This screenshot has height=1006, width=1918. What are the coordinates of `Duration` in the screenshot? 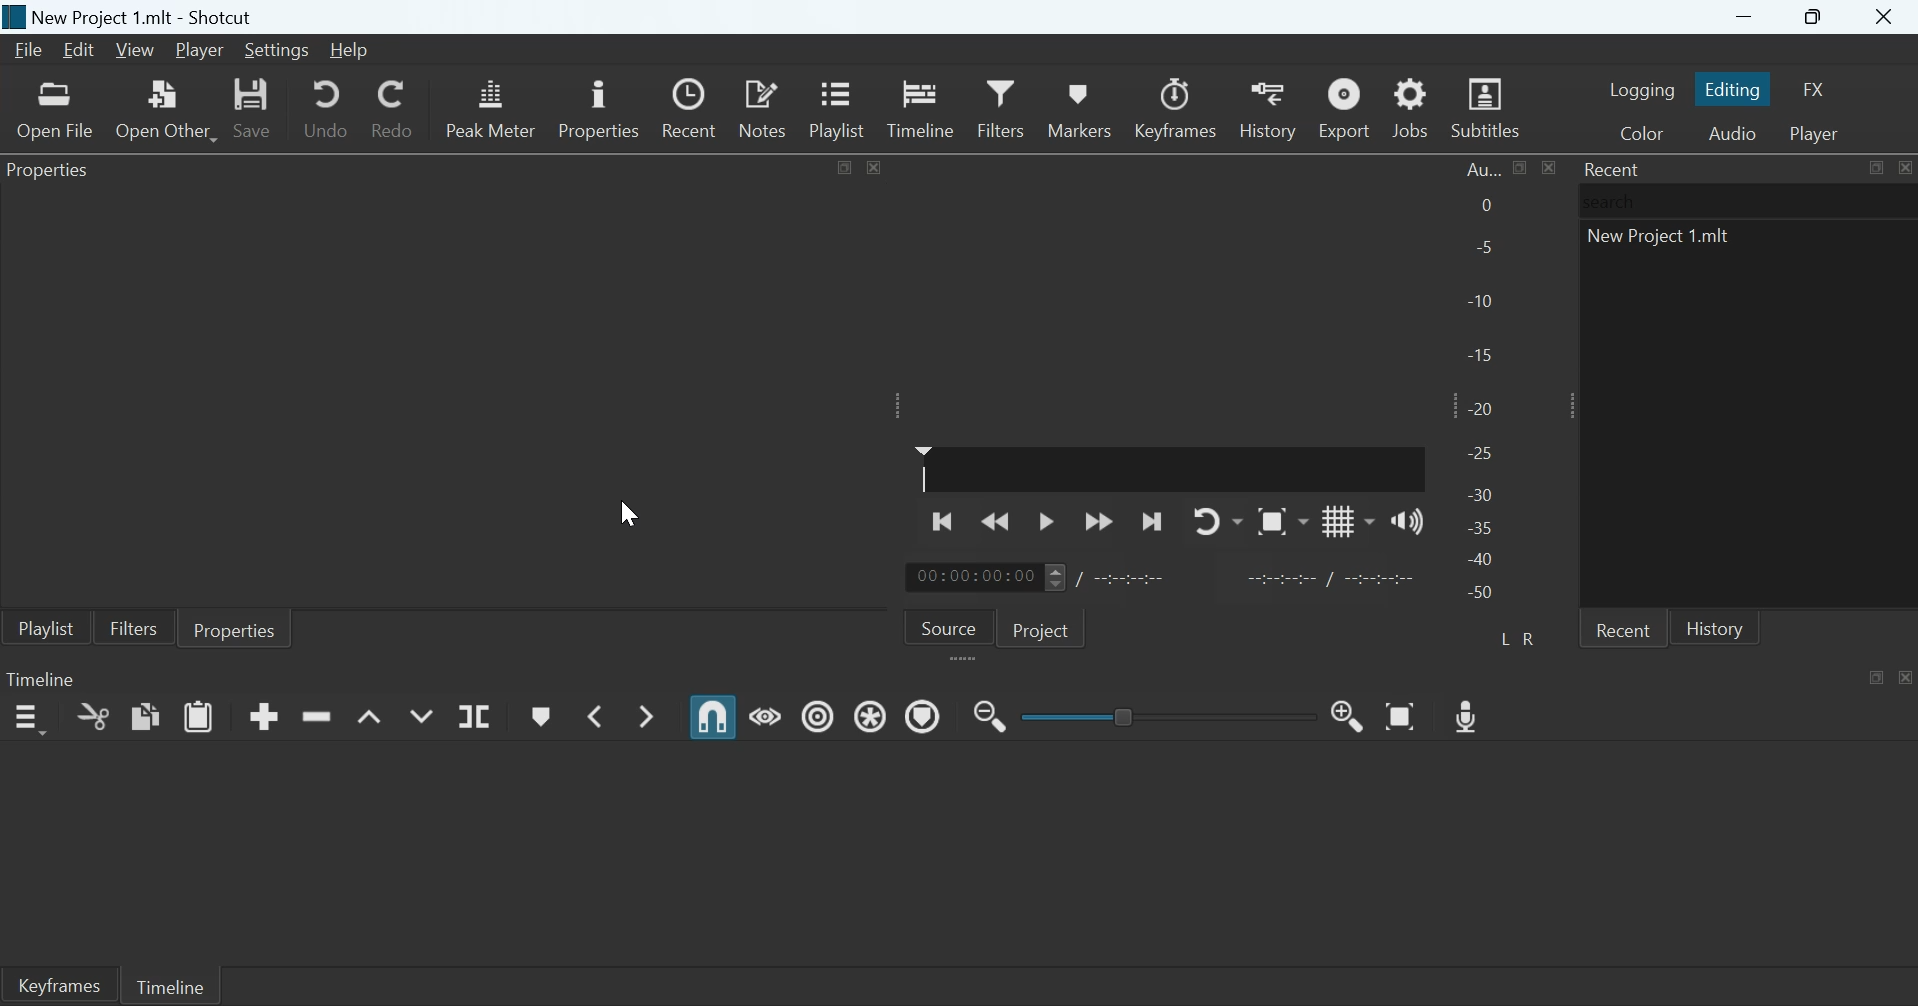 It's located at (1132, 578).